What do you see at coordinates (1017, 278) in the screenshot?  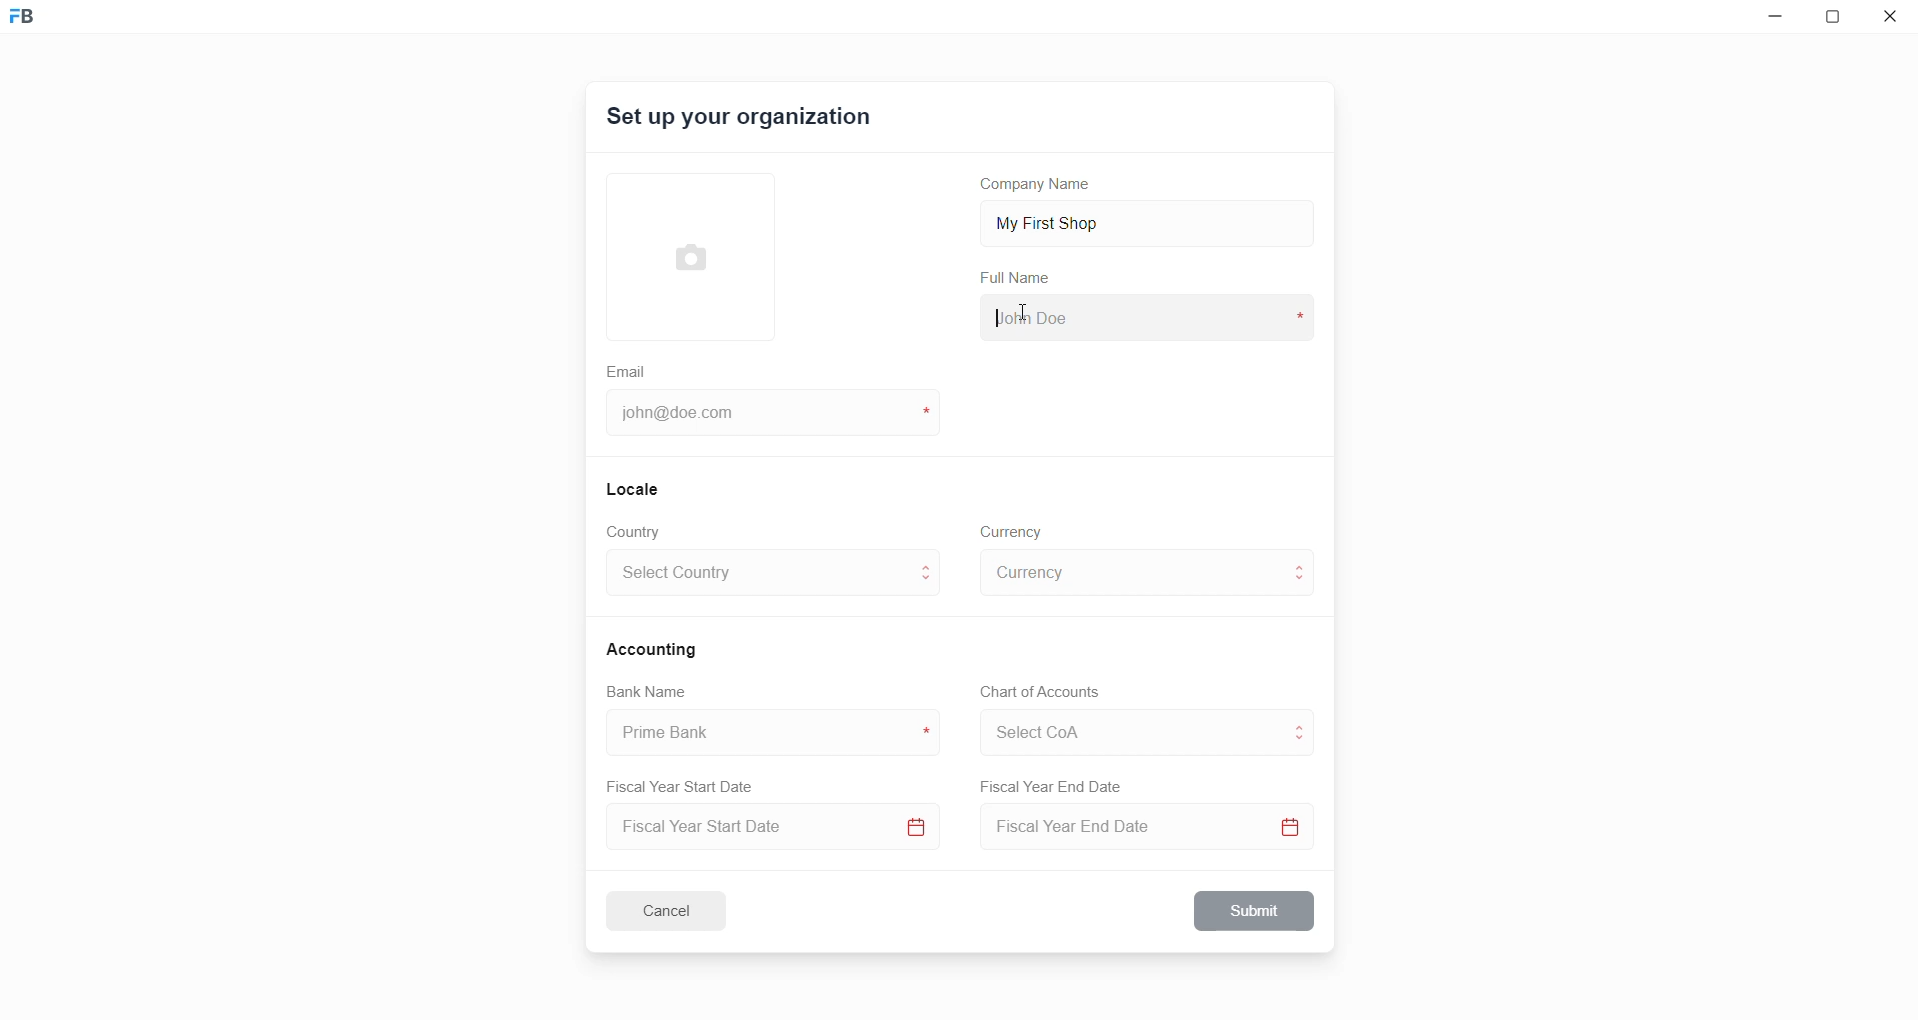 I see `Full Name` at bounding box center [1017, 278].